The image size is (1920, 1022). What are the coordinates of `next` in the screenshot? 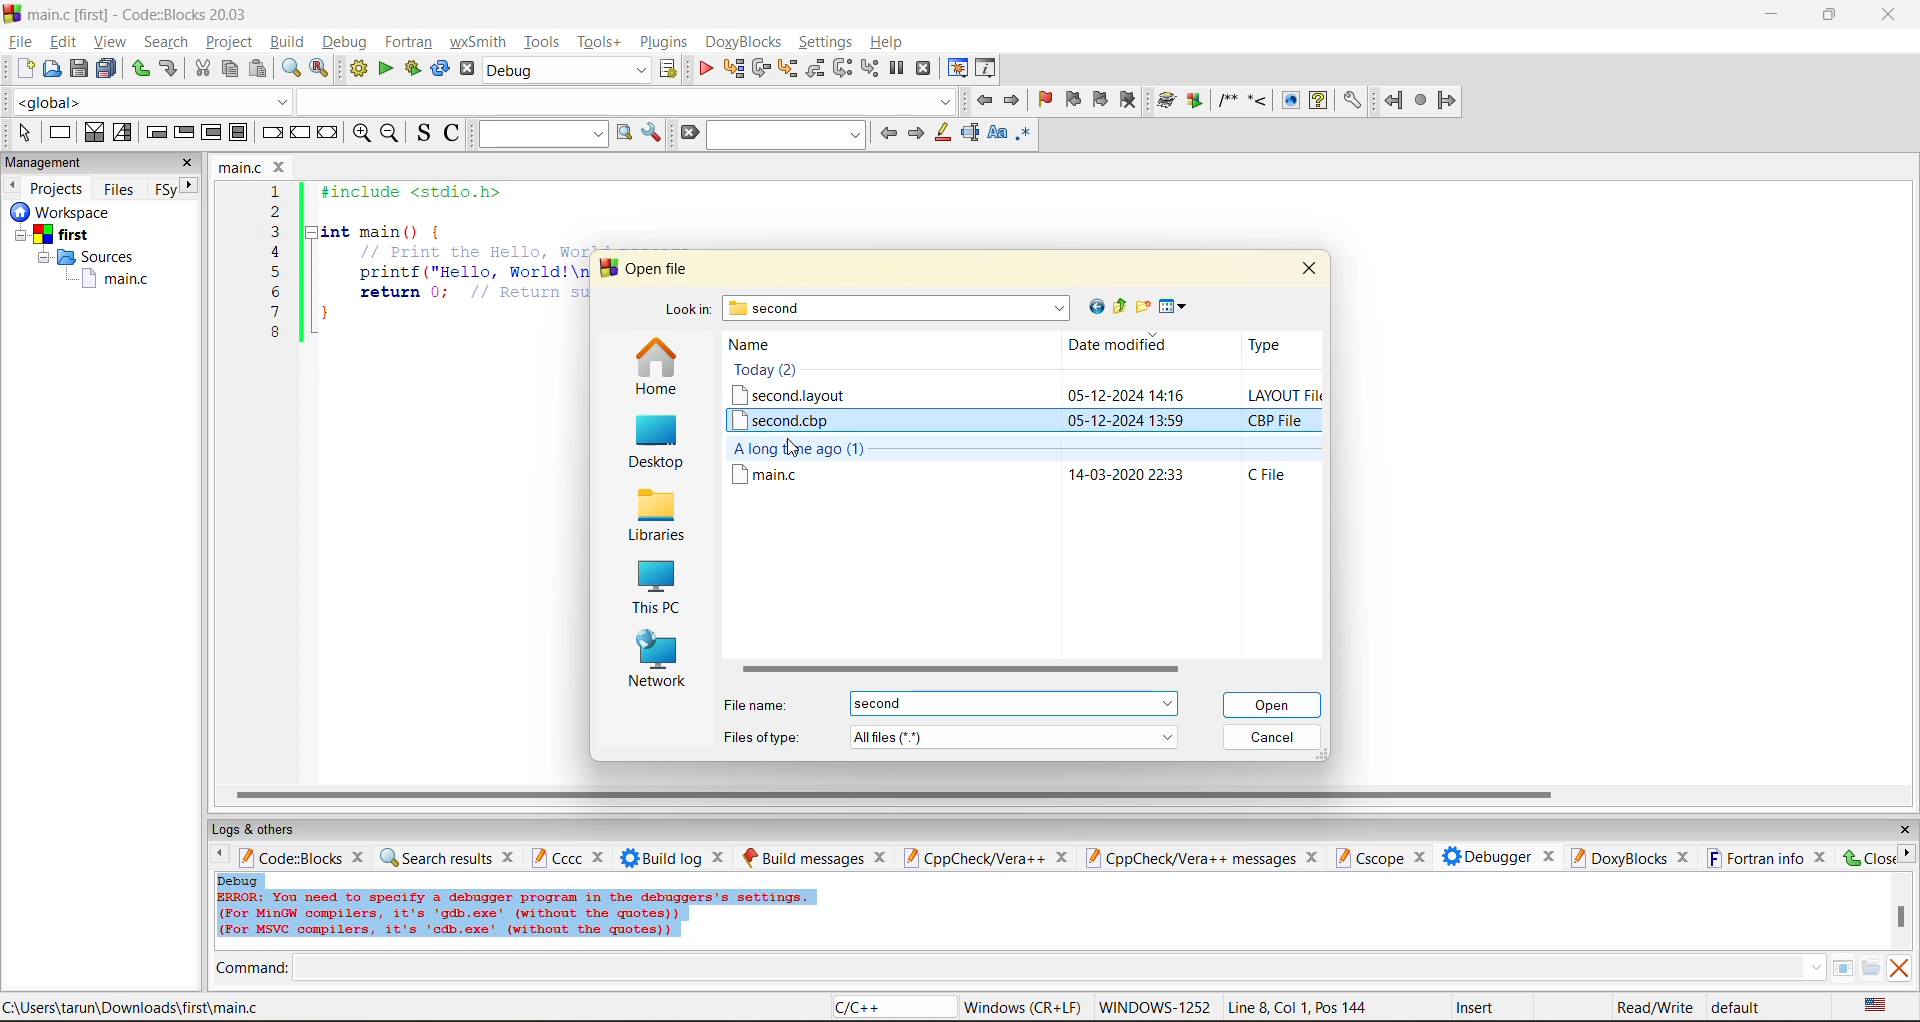 It's located at (915, 133).